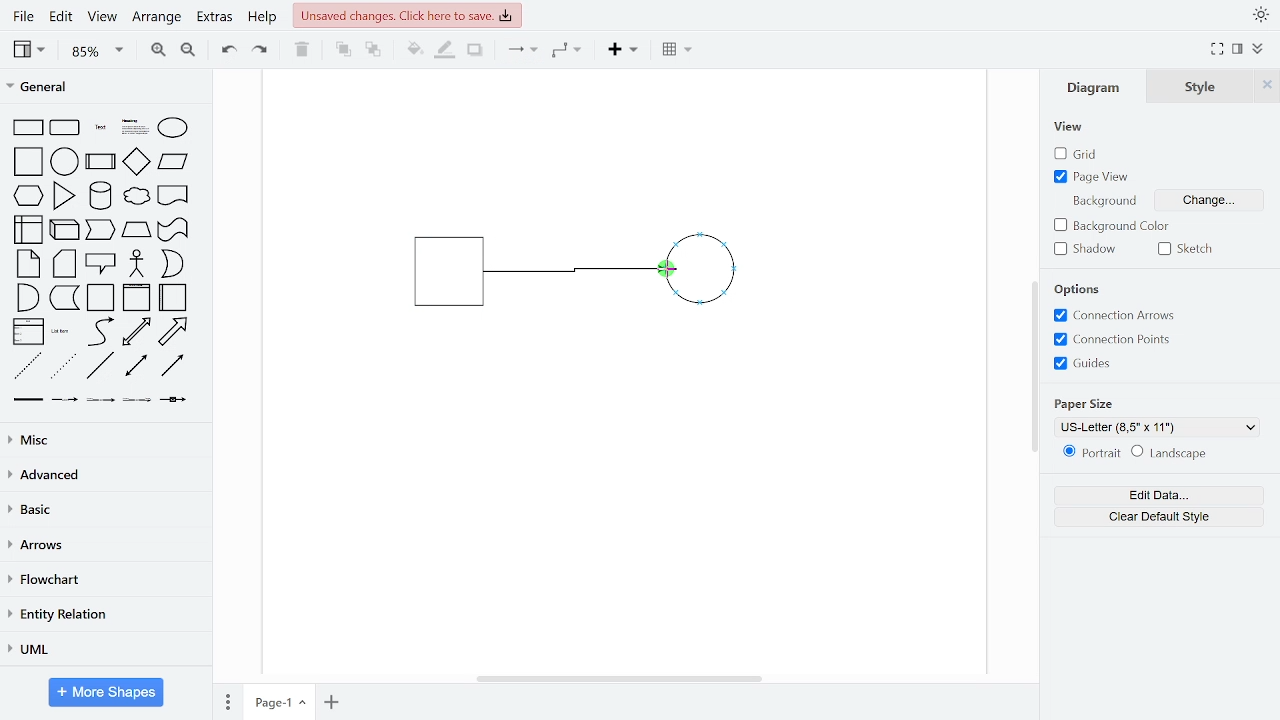 This screenshot has width=1280, height=720. I want to click on zoom out, so click(187, 49).